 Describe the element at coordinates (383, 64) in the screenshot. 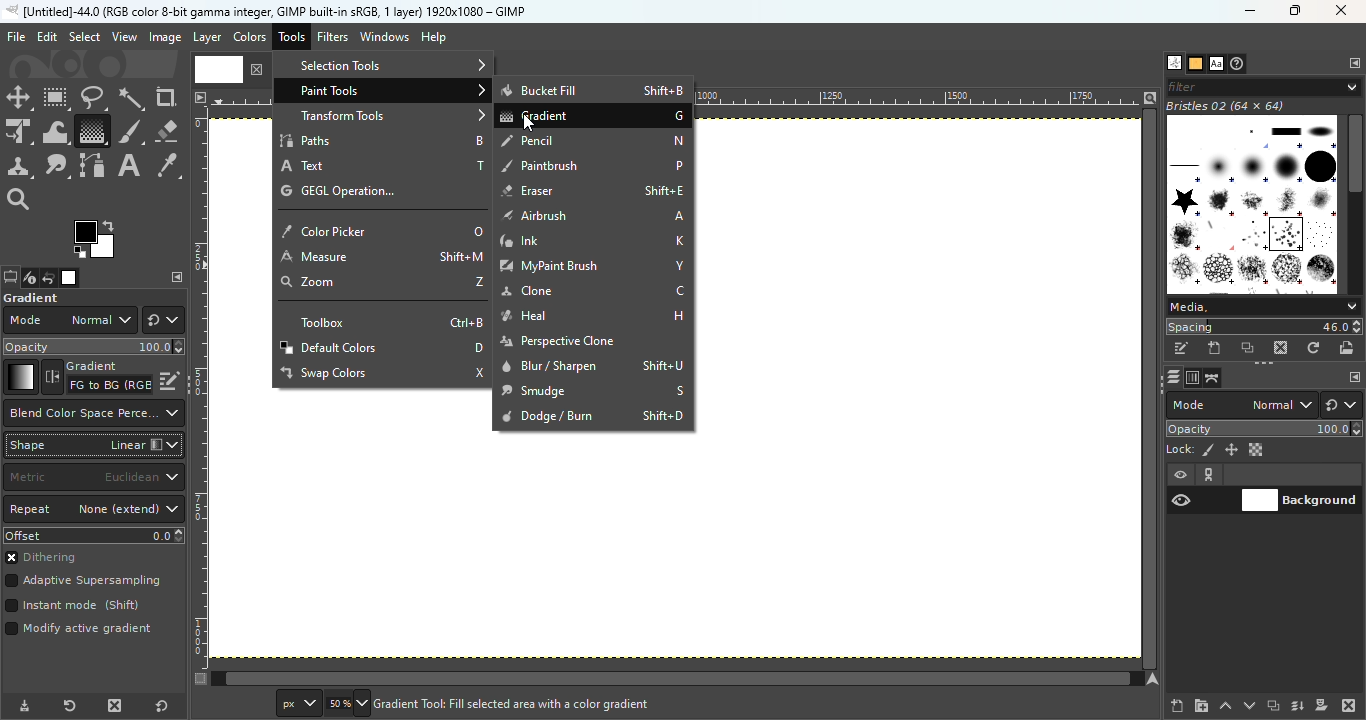

I see `Selection tools` at that location.